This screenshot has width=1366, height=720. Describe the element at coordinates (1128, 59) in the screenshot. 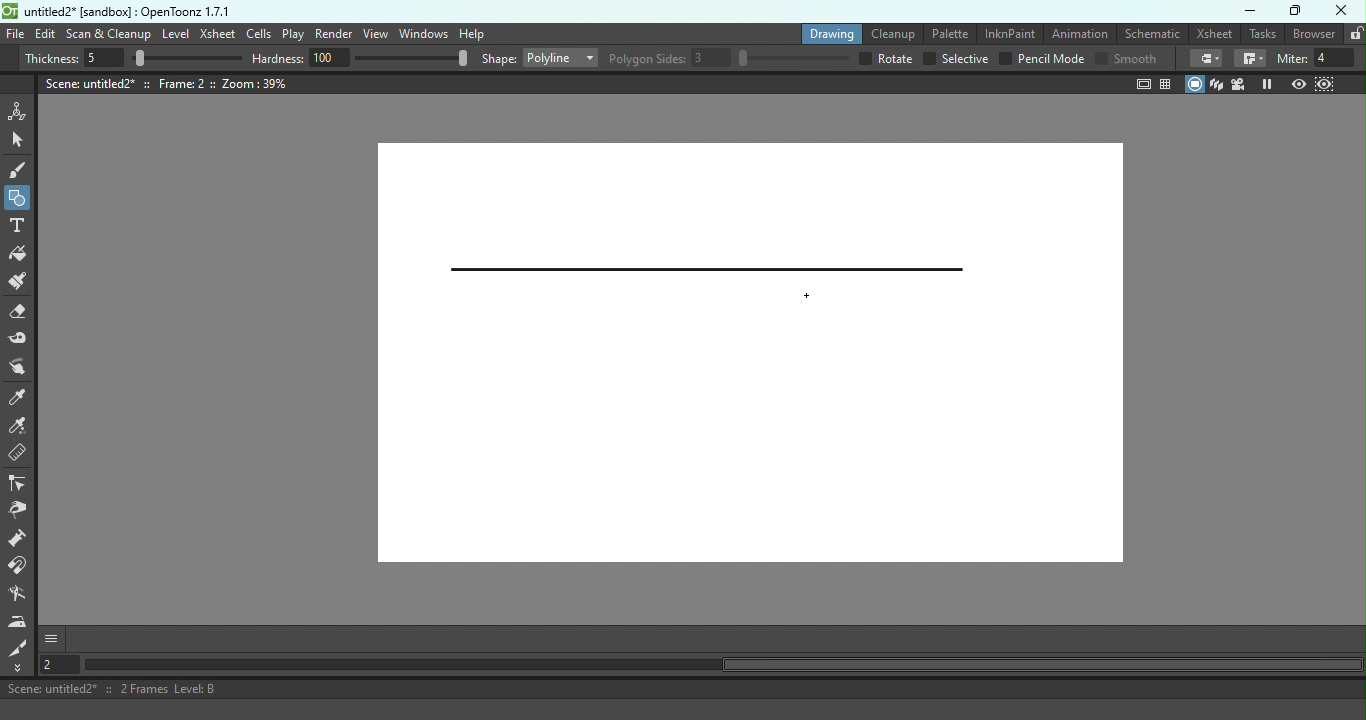

I see `Smooth` at that location.